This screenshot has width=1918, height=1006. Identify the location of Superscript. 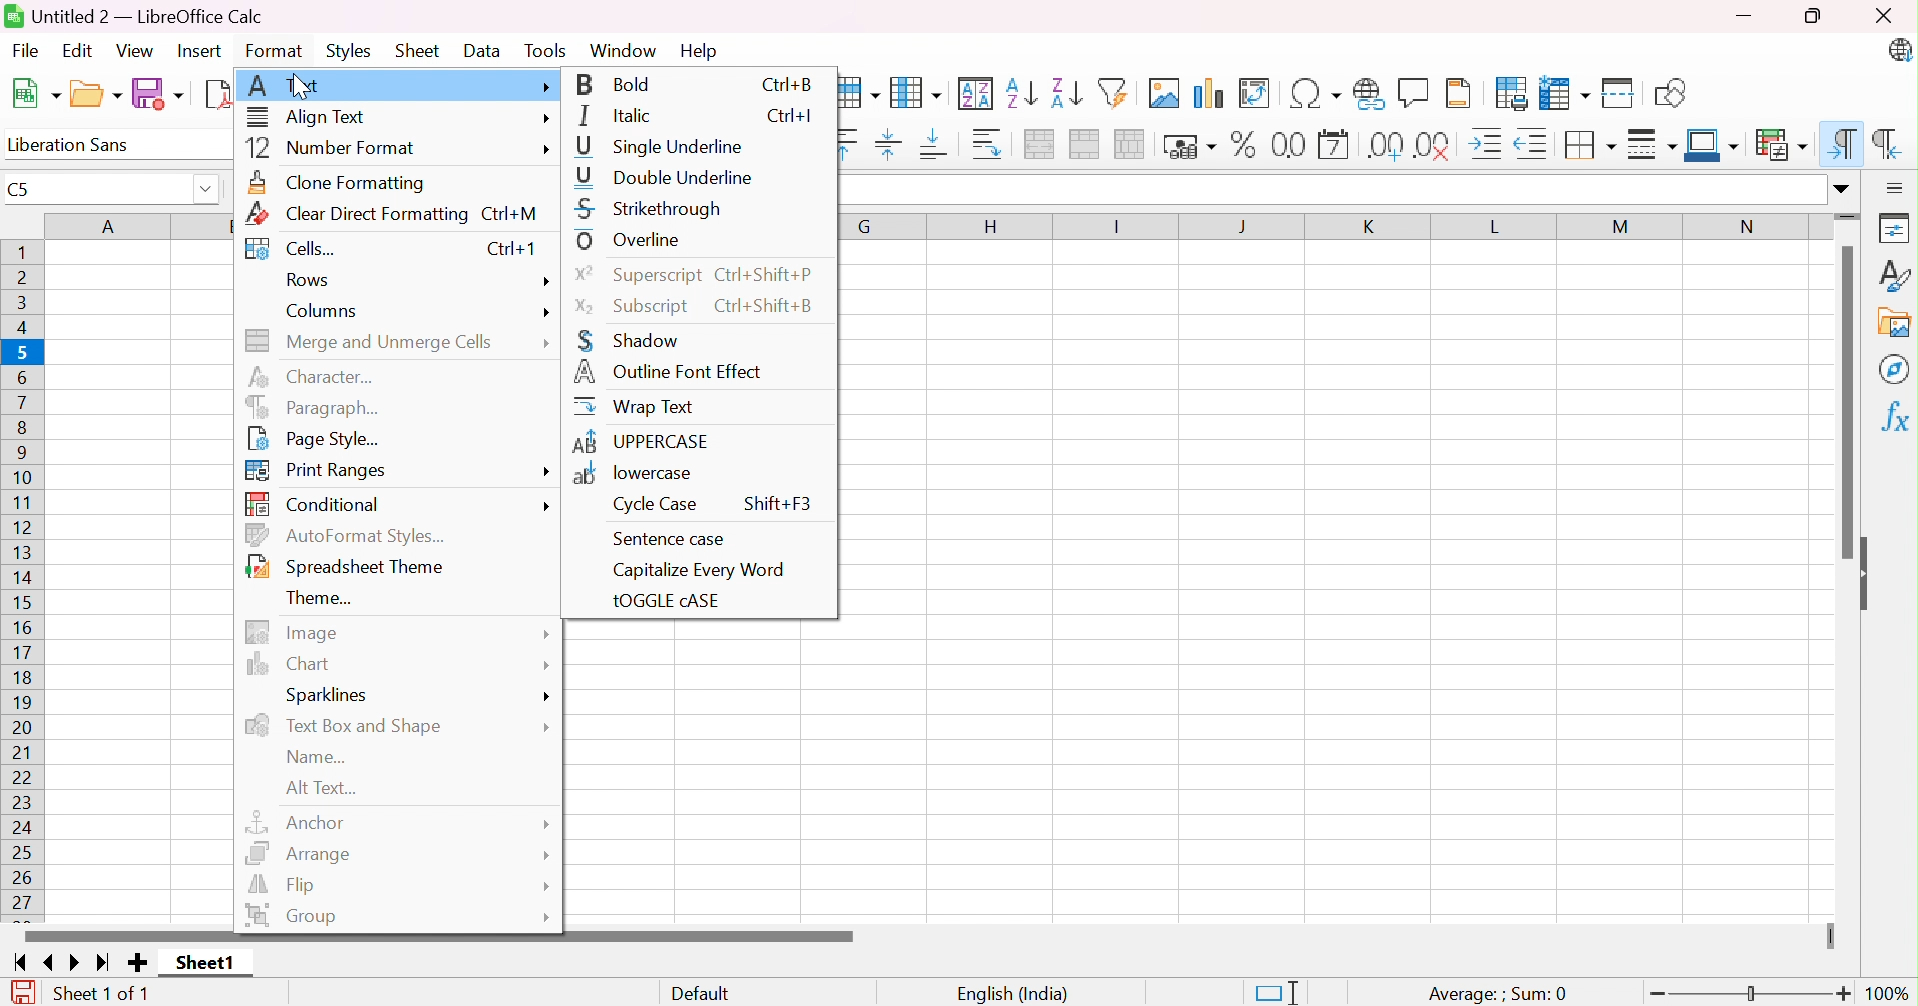
(638, 274).